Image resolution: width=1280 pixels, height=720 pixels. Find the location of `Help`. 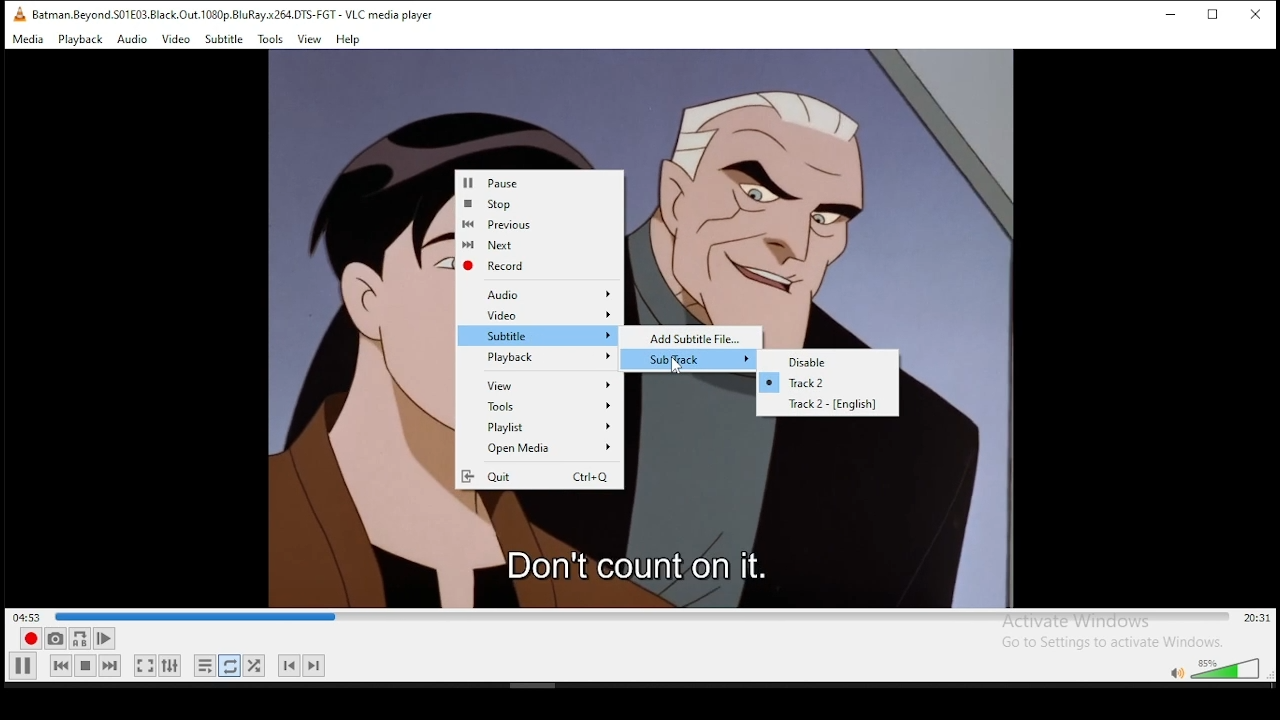

Help is located at coordinates (349, 41).